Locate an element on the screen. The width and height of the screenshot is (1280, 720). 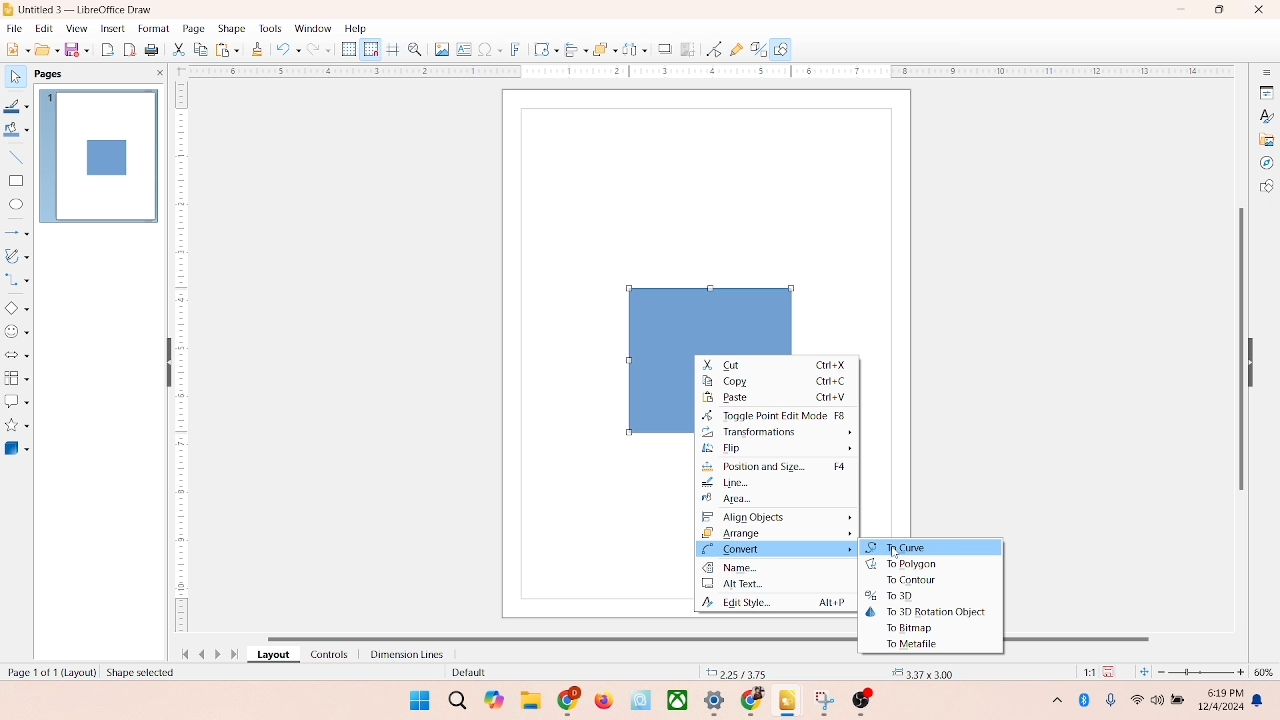
symbol shapes is located at coordinates (17, 332).